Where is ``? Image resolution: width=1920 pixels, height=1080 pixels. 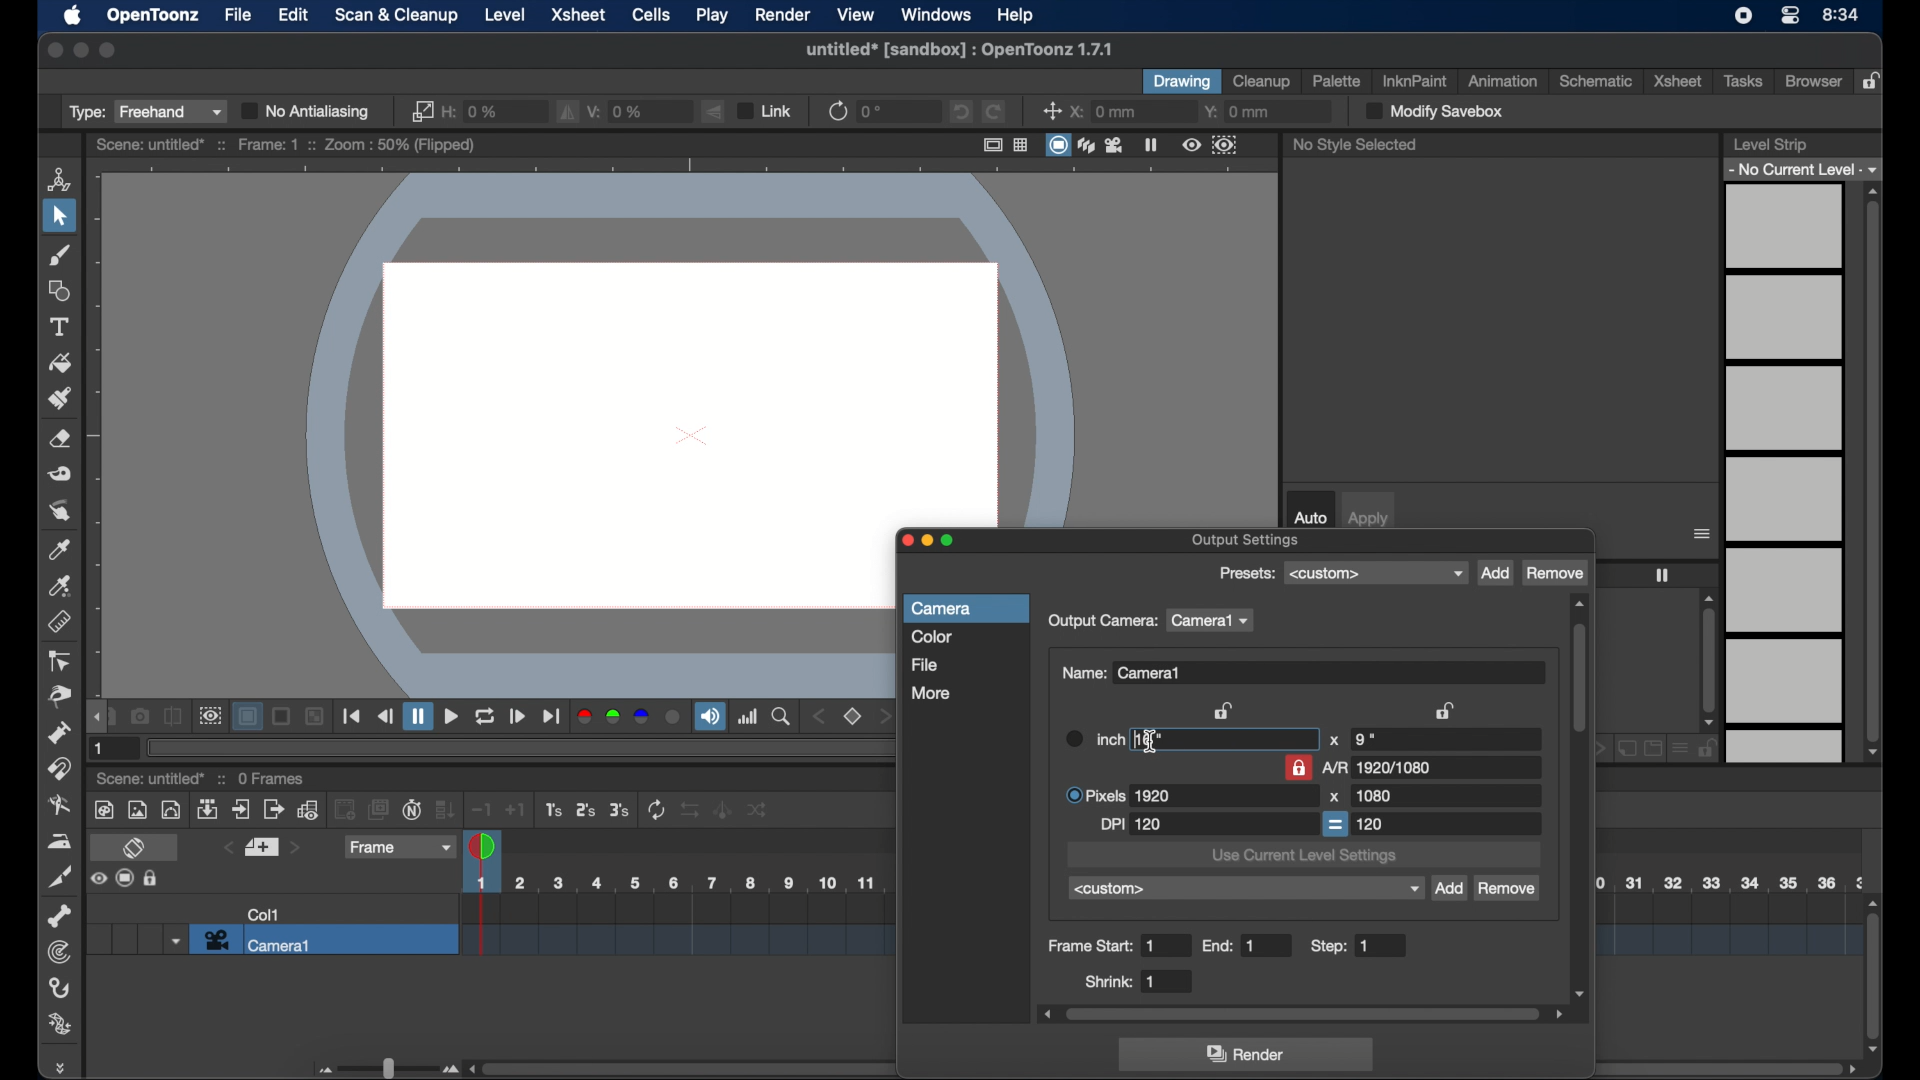  is located at coordinates (1658, 748).